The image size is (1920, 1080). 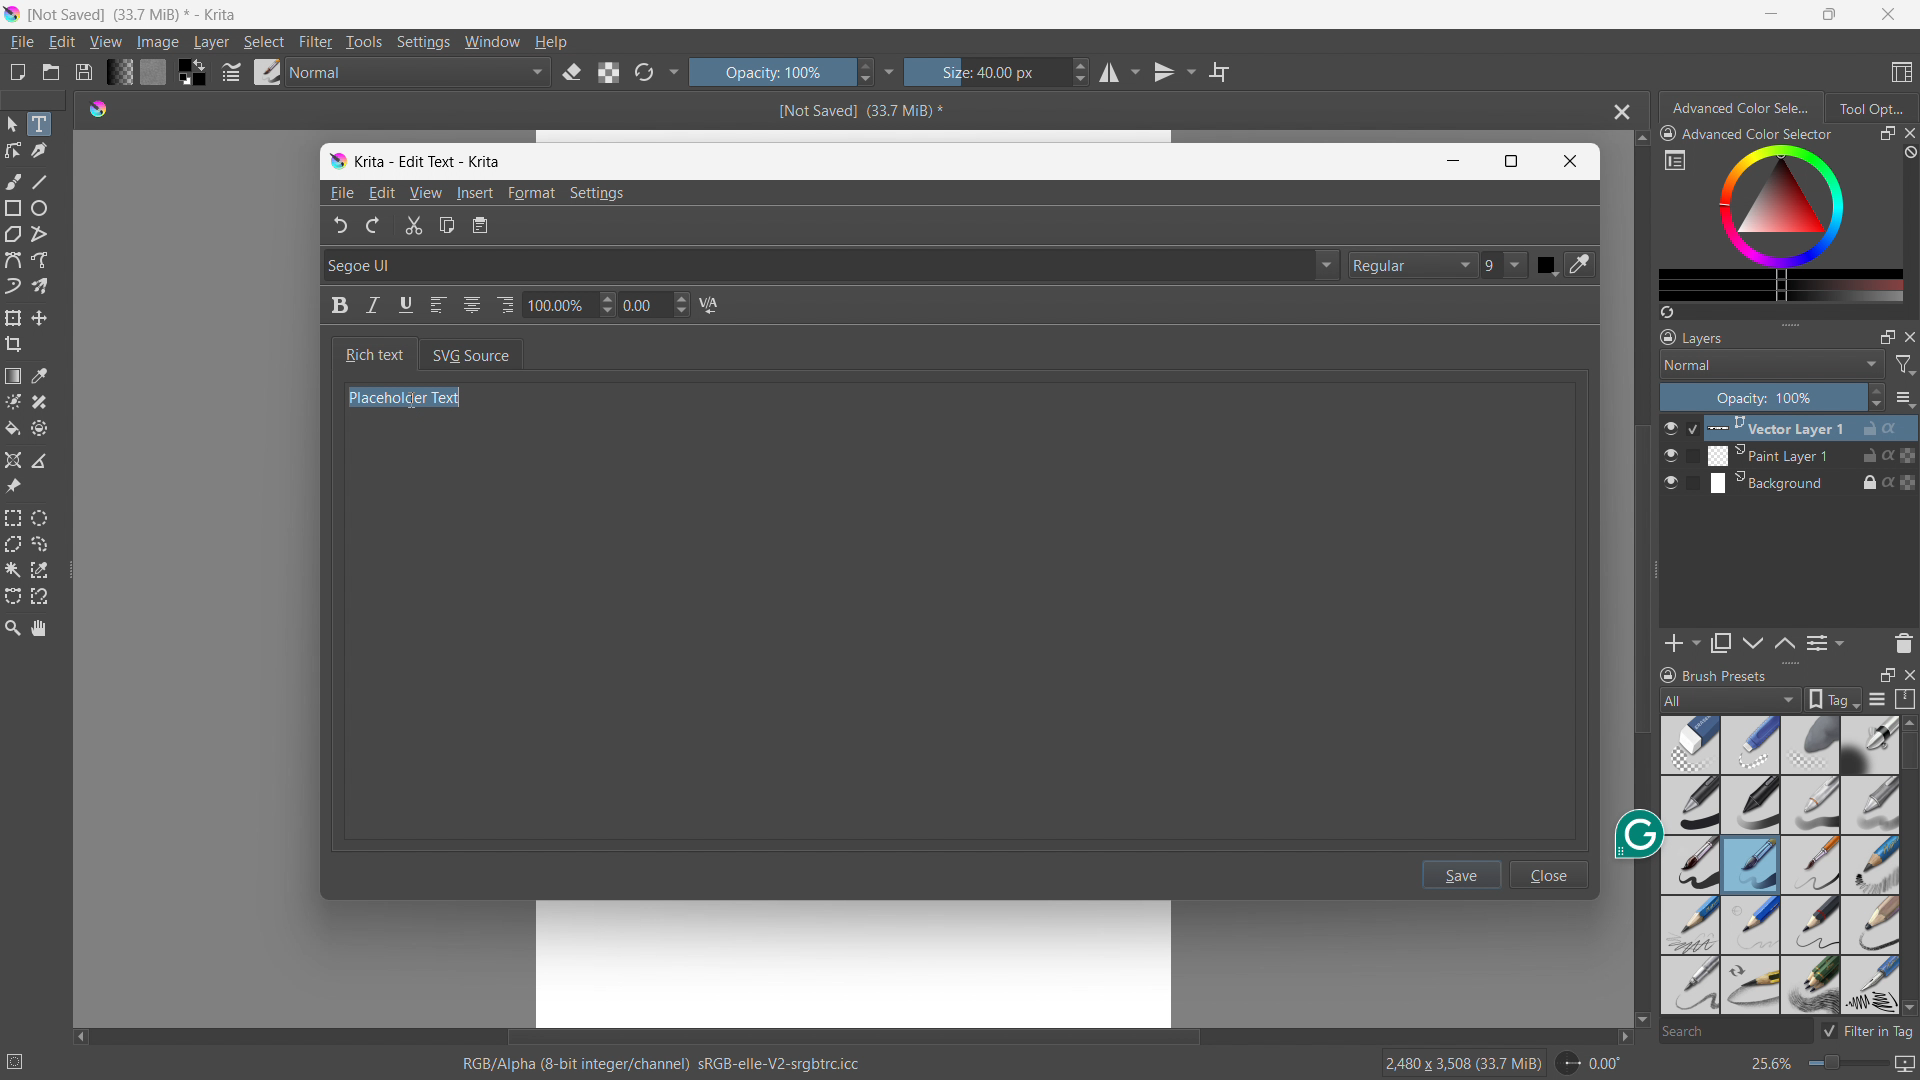 What do you see at coordinates (1682, 643) in the screenshot?
I see `add layer` at bounding box center [1682, 643].